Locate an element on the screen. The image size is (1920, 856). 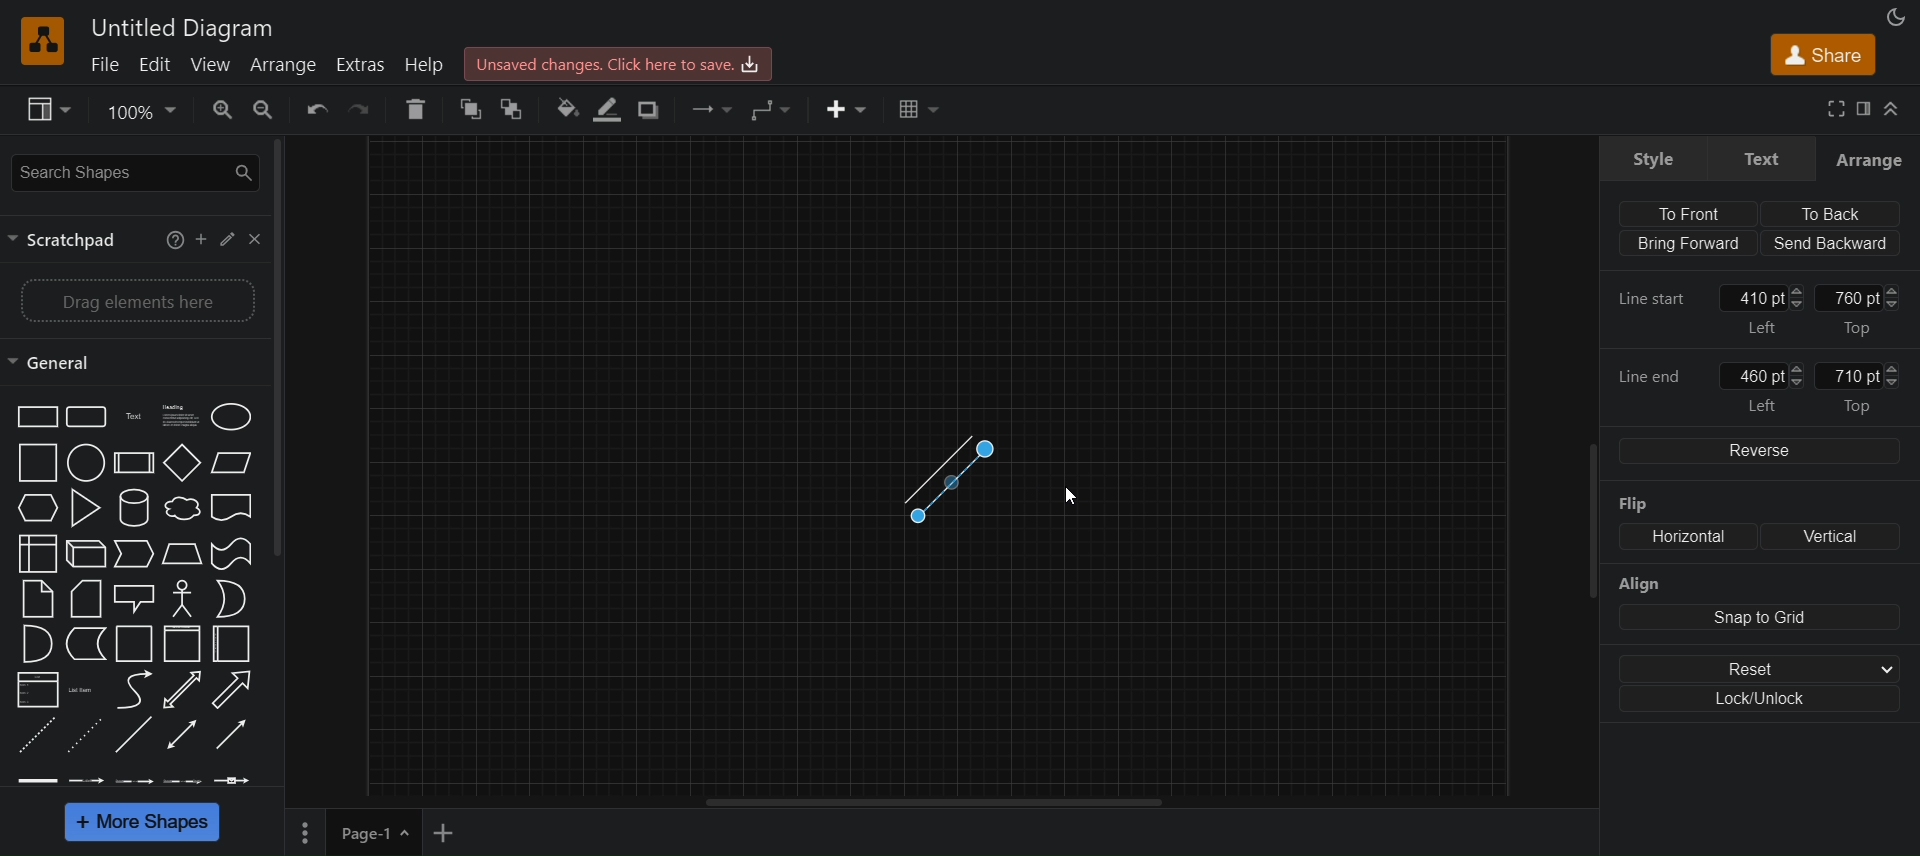
extras is located at coordinates (360, 65).